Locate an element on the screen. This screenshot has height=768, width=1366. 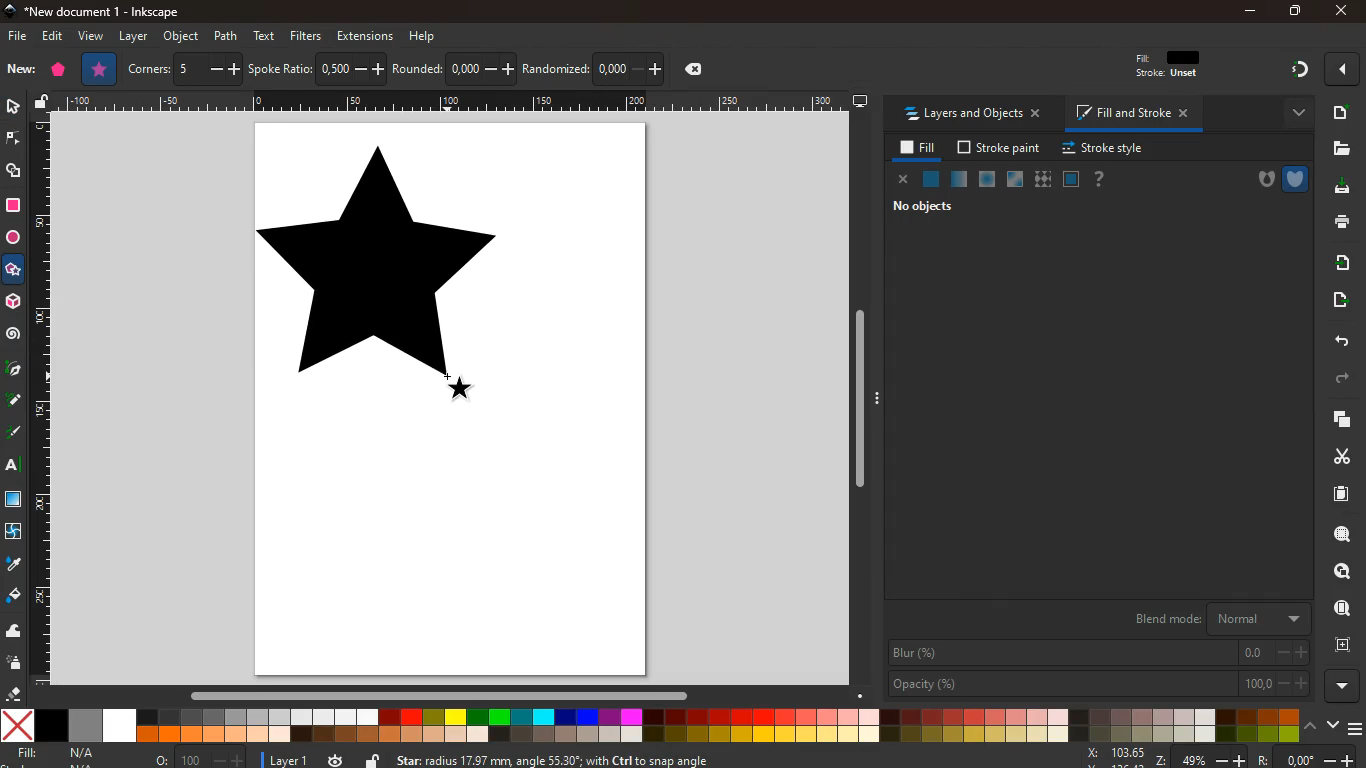
star is located at coordinates (12, 270).